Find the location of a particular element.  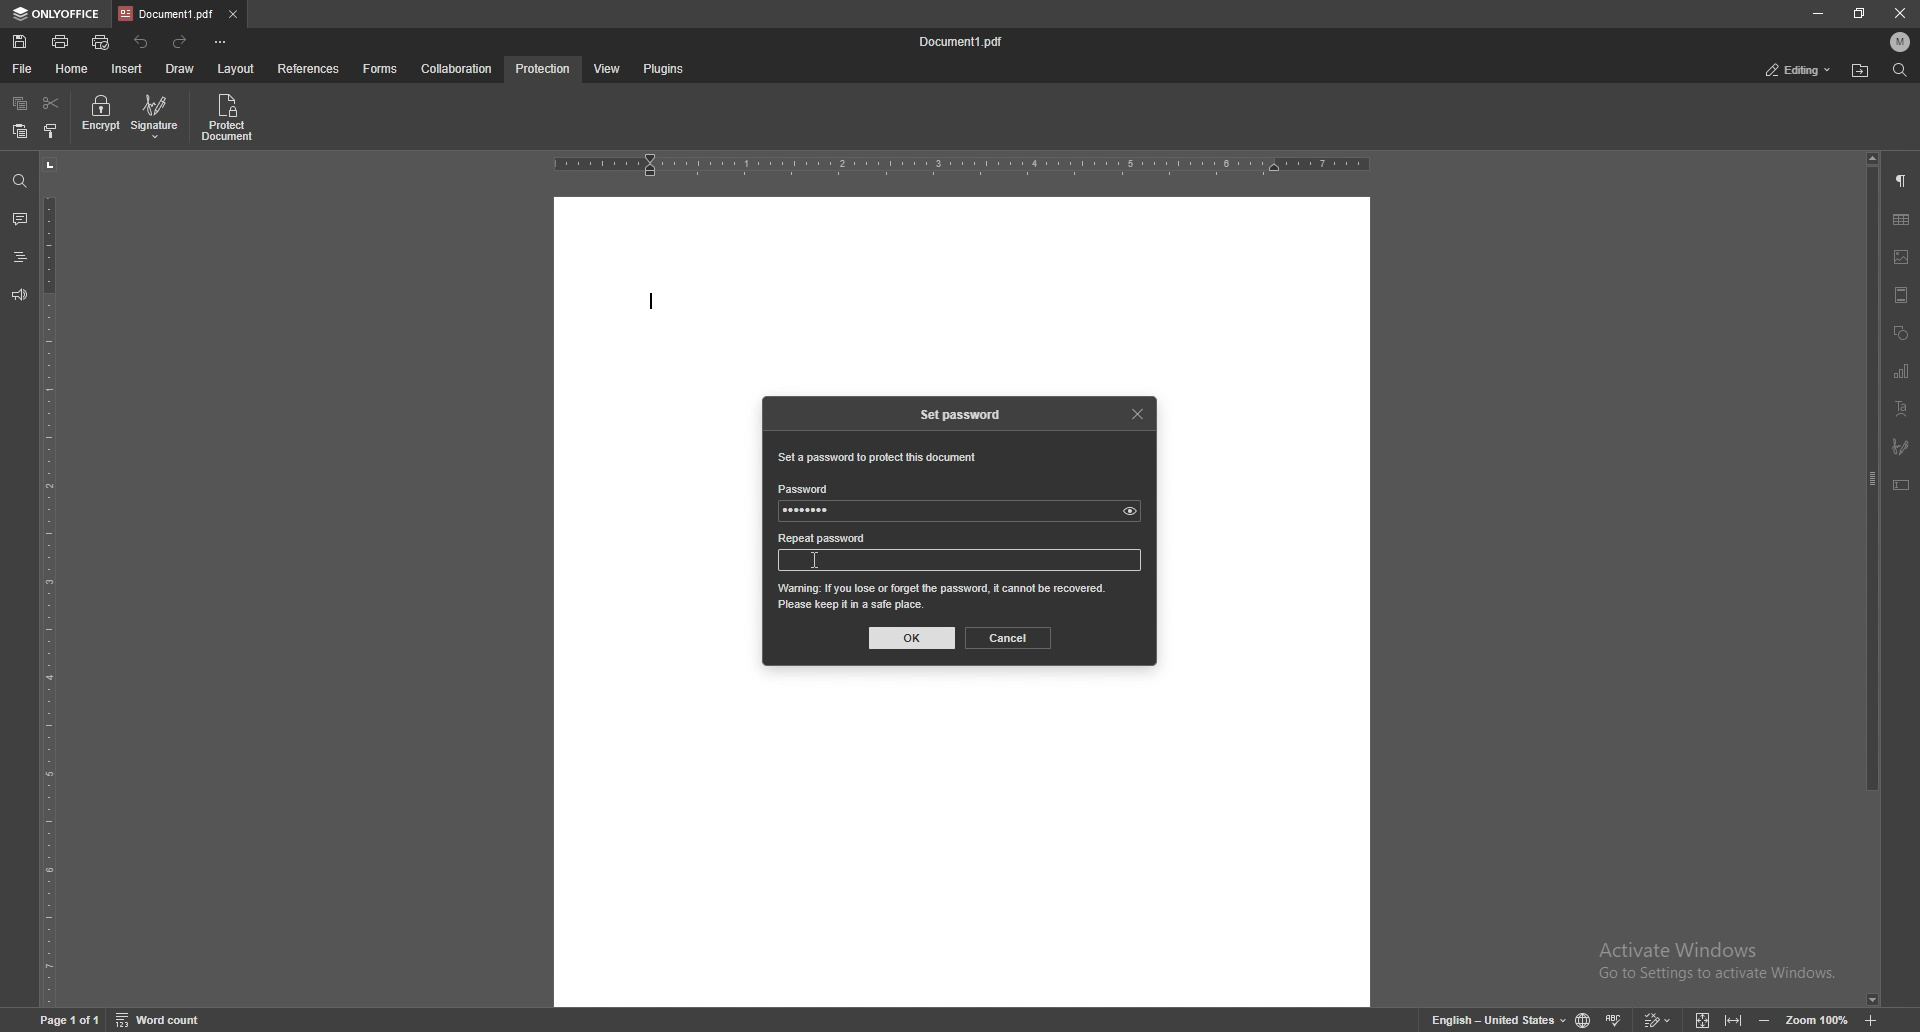

password input is located at coordinates (962, 513).